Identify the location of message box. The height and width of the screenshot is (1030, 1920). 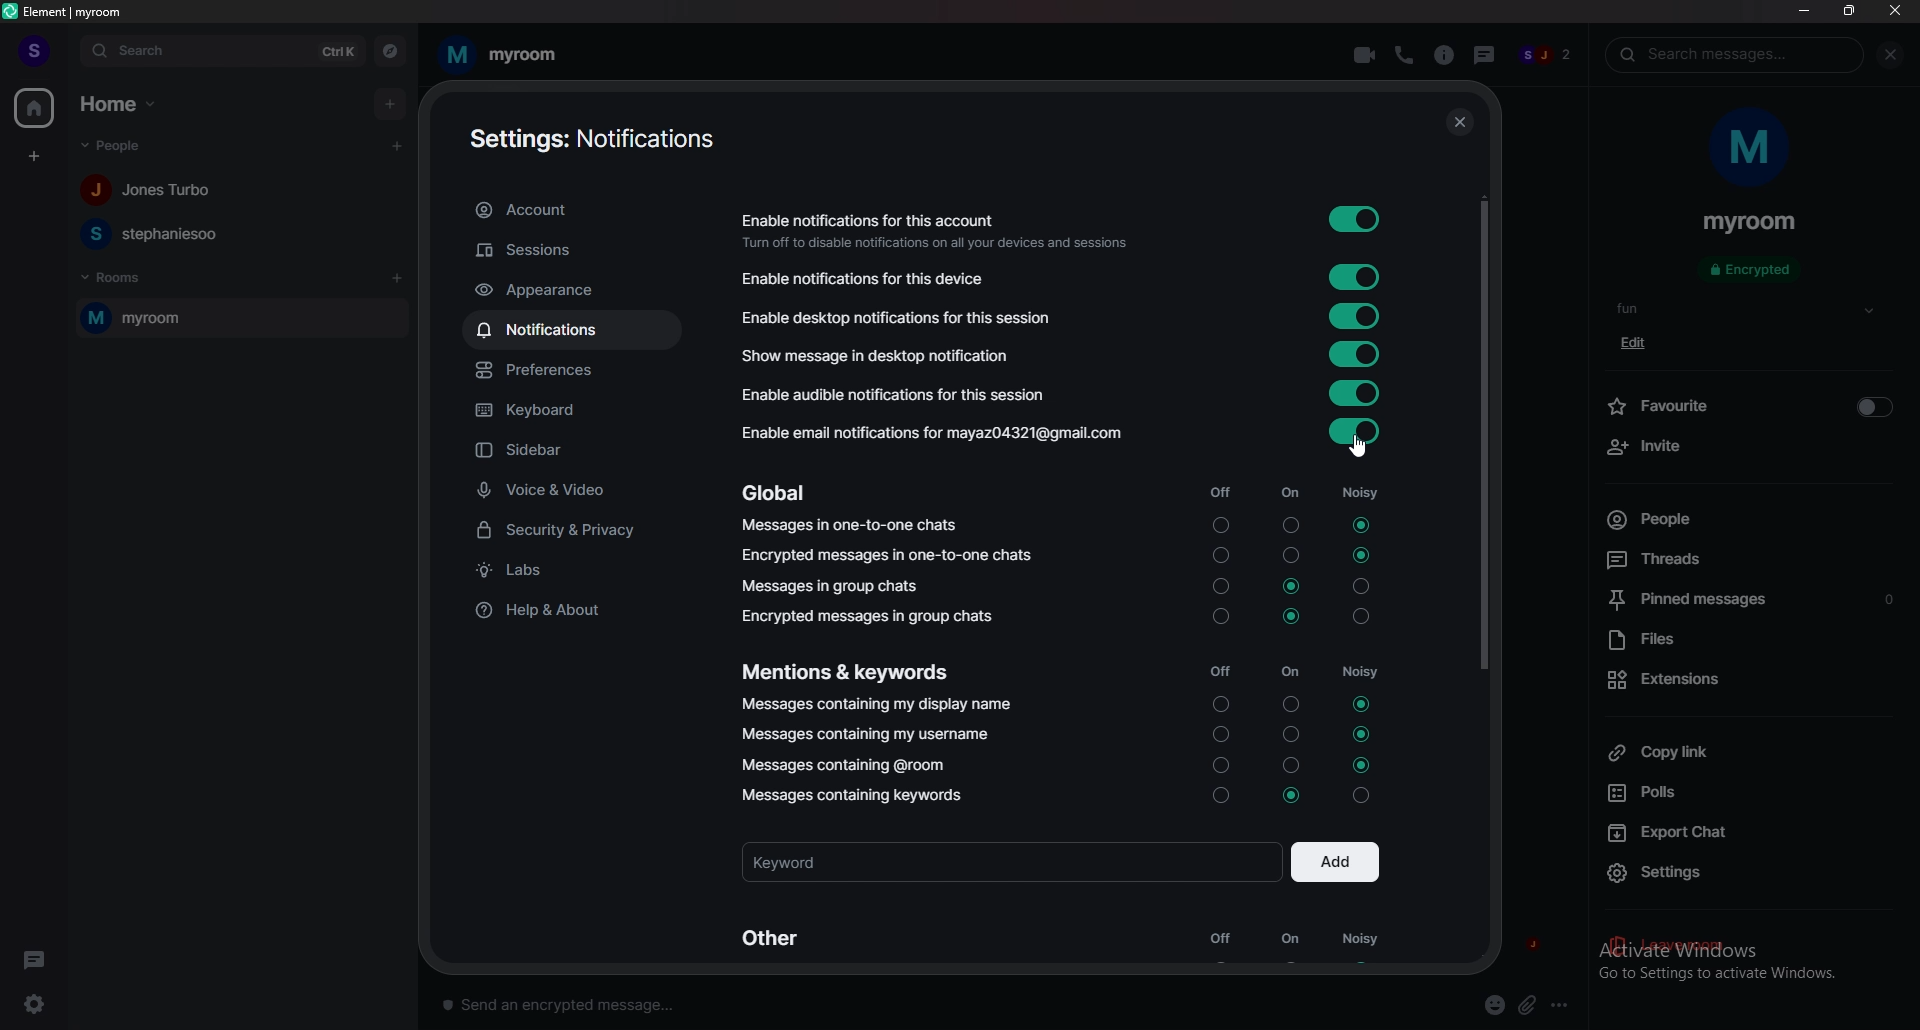
(568, 1002).